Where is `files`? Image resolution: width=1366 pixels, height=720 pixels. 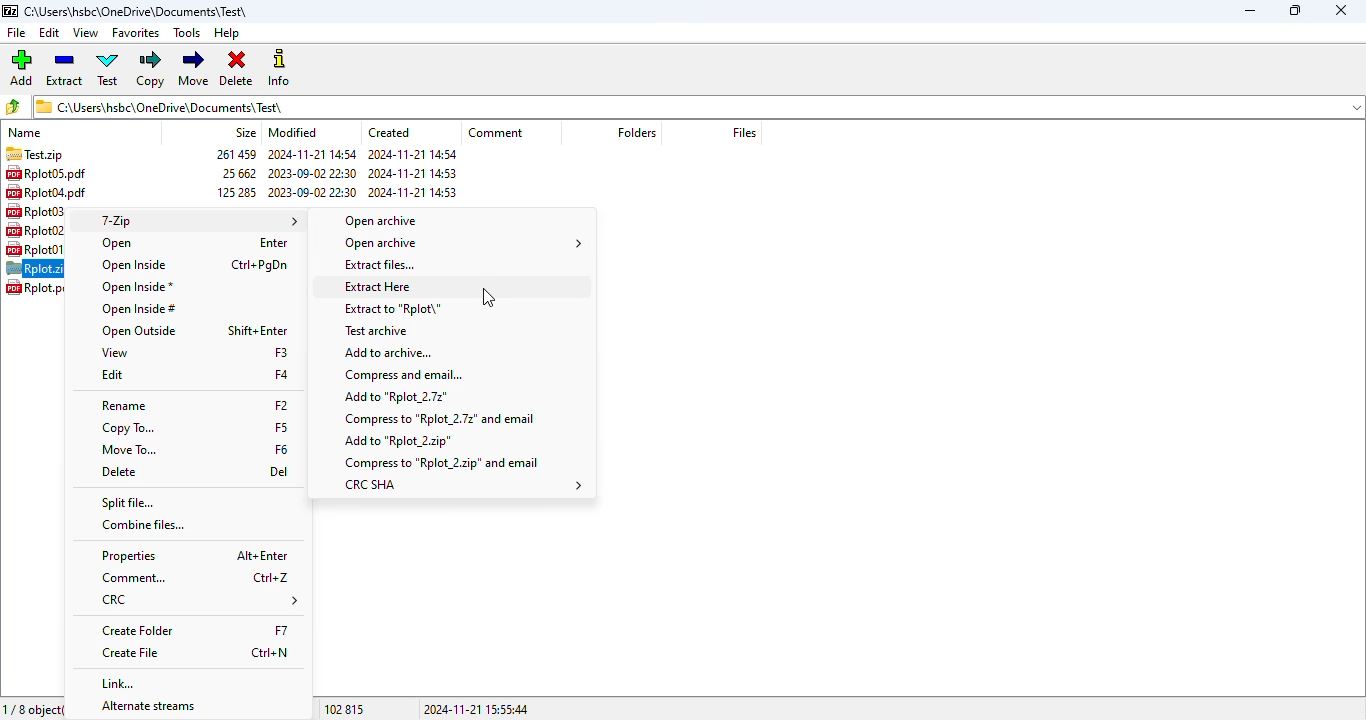 files is located at coordinates (745, 132).